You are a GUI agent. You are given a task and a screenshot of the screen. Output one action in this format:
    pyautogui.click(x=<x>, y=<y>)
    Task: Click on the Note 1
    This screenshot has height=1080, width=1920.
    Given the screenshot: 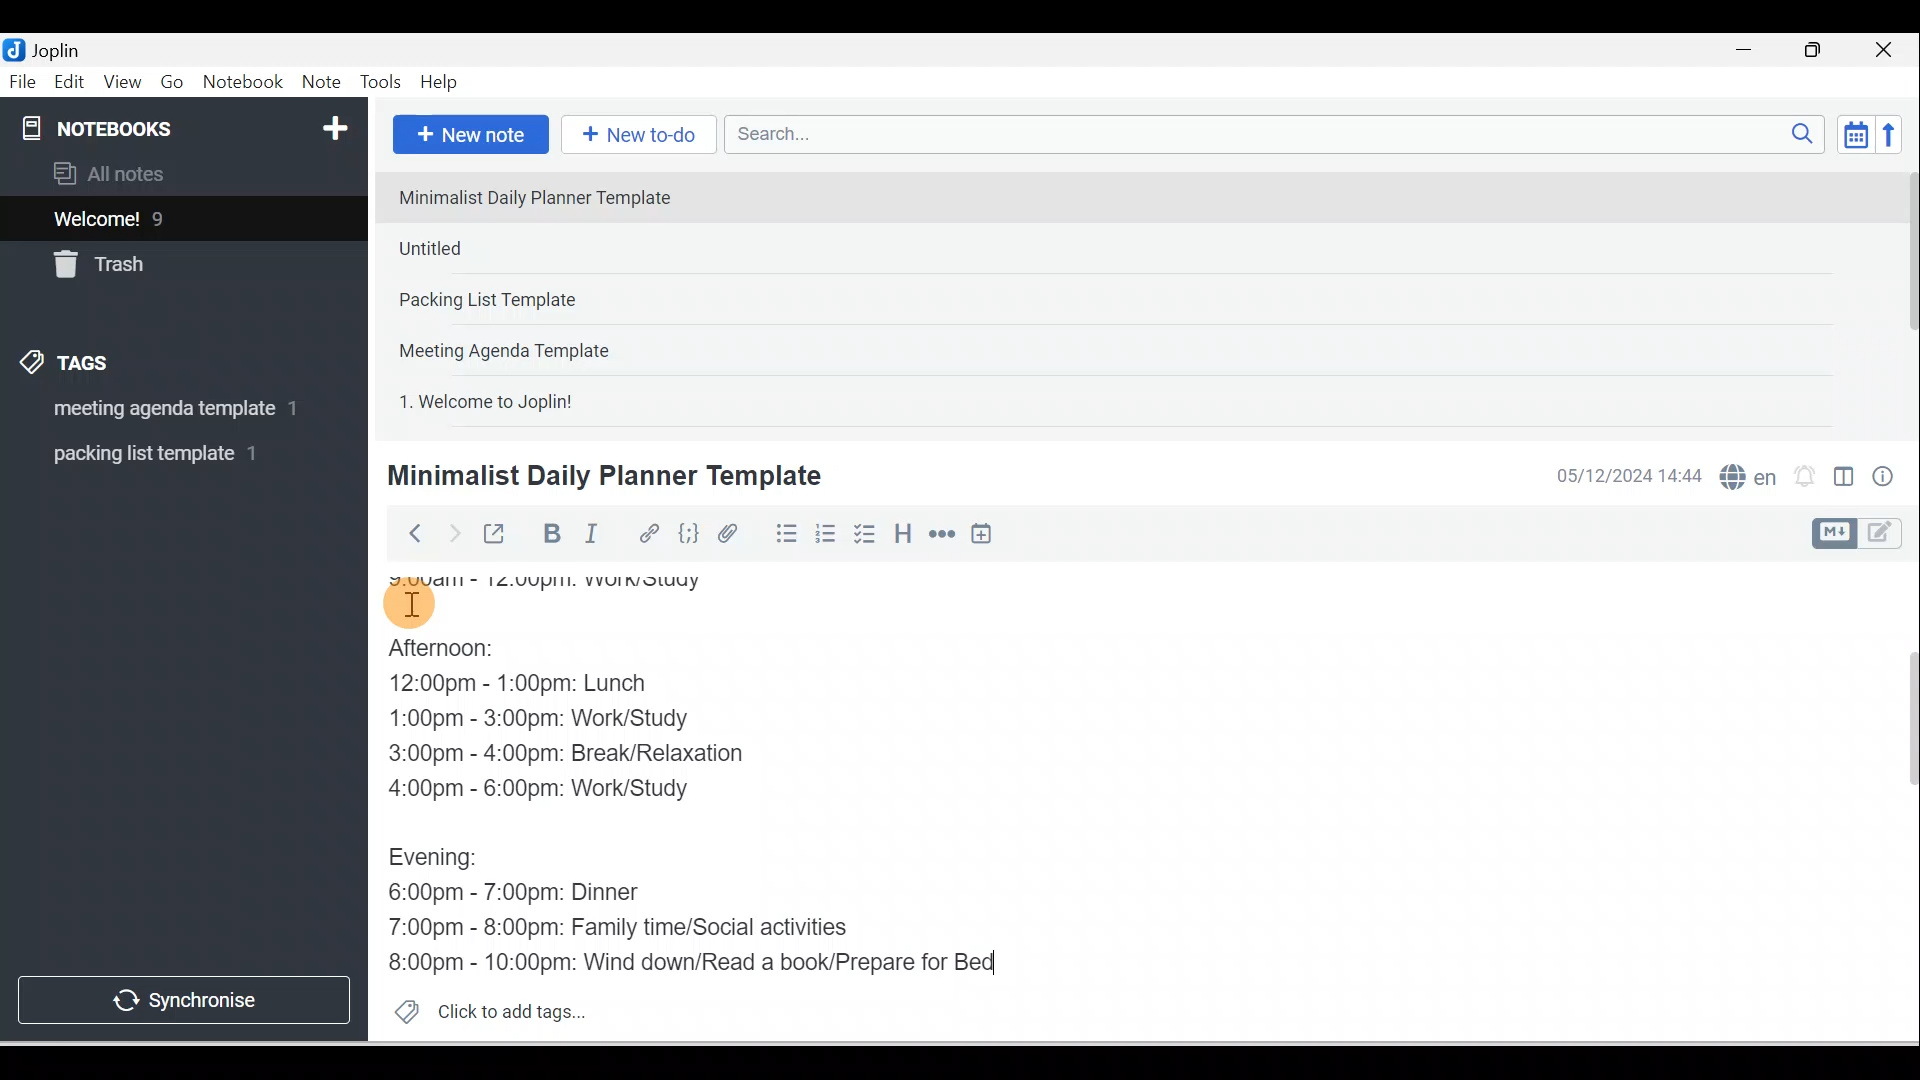 What is the action you would take?
    pyautogui.click(x=549, y=196)
    